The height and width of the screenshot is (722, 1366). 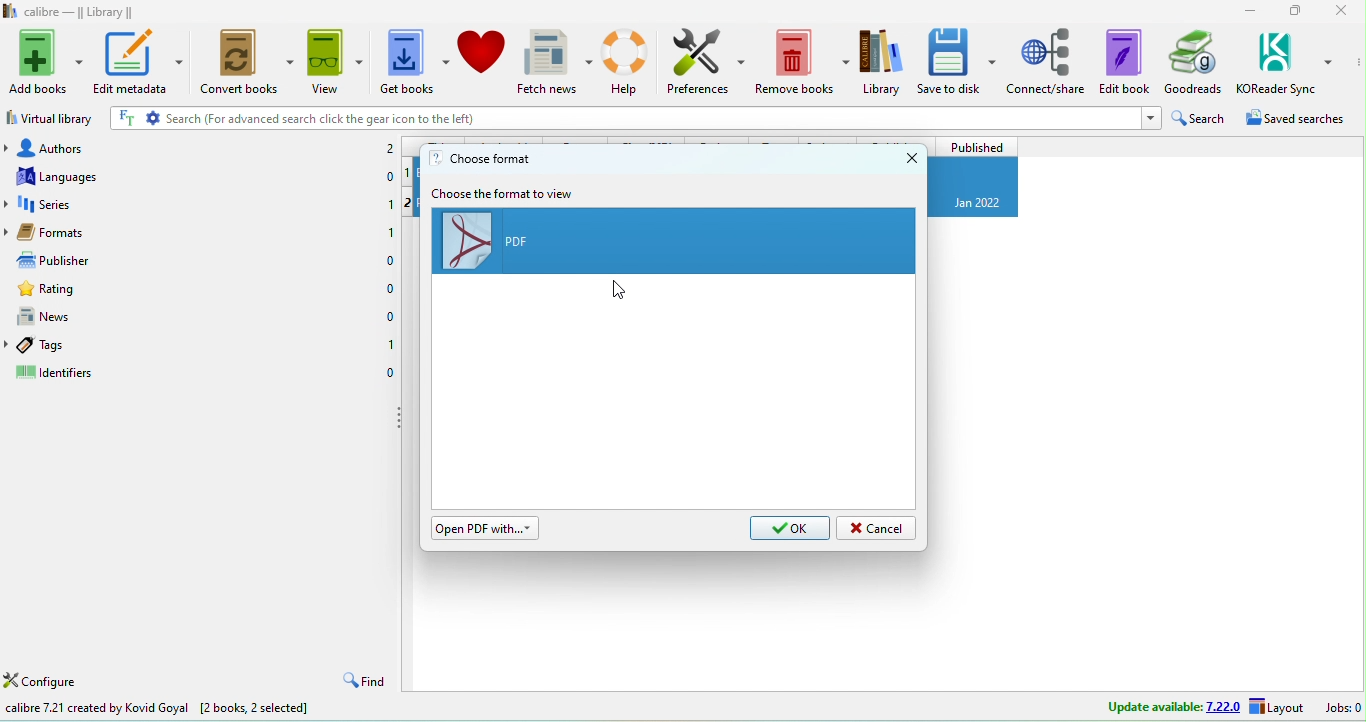 What do you see at coordinates (635, 119) in the screenshot?
I see `search (for advanced search click the gear icon to the left)` at bounding box center [635, 119].